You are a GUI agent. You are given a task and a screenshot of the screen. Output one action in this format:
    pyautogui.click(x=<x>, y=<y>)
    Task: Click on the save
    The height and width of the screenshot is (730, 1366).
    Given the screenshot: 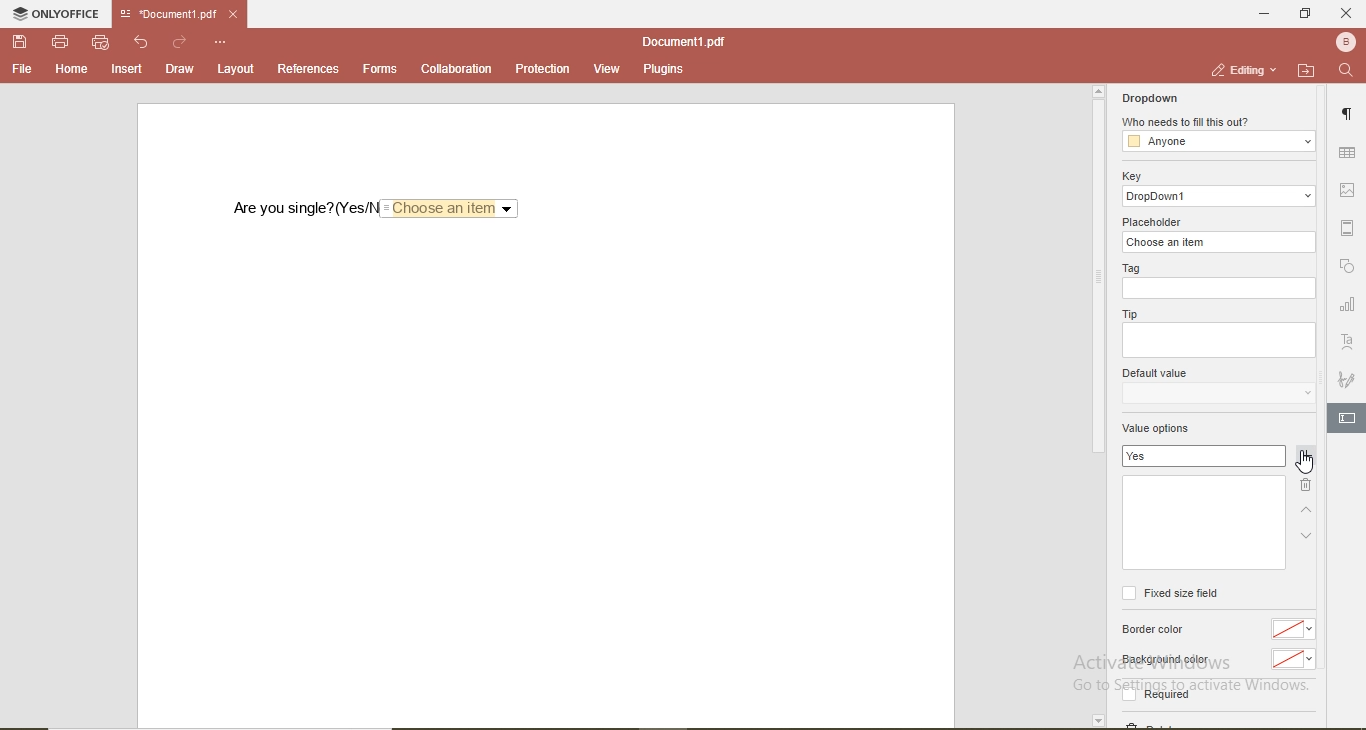 What is the action you would take?
    pyautogui.click(x=20, y=42)
    